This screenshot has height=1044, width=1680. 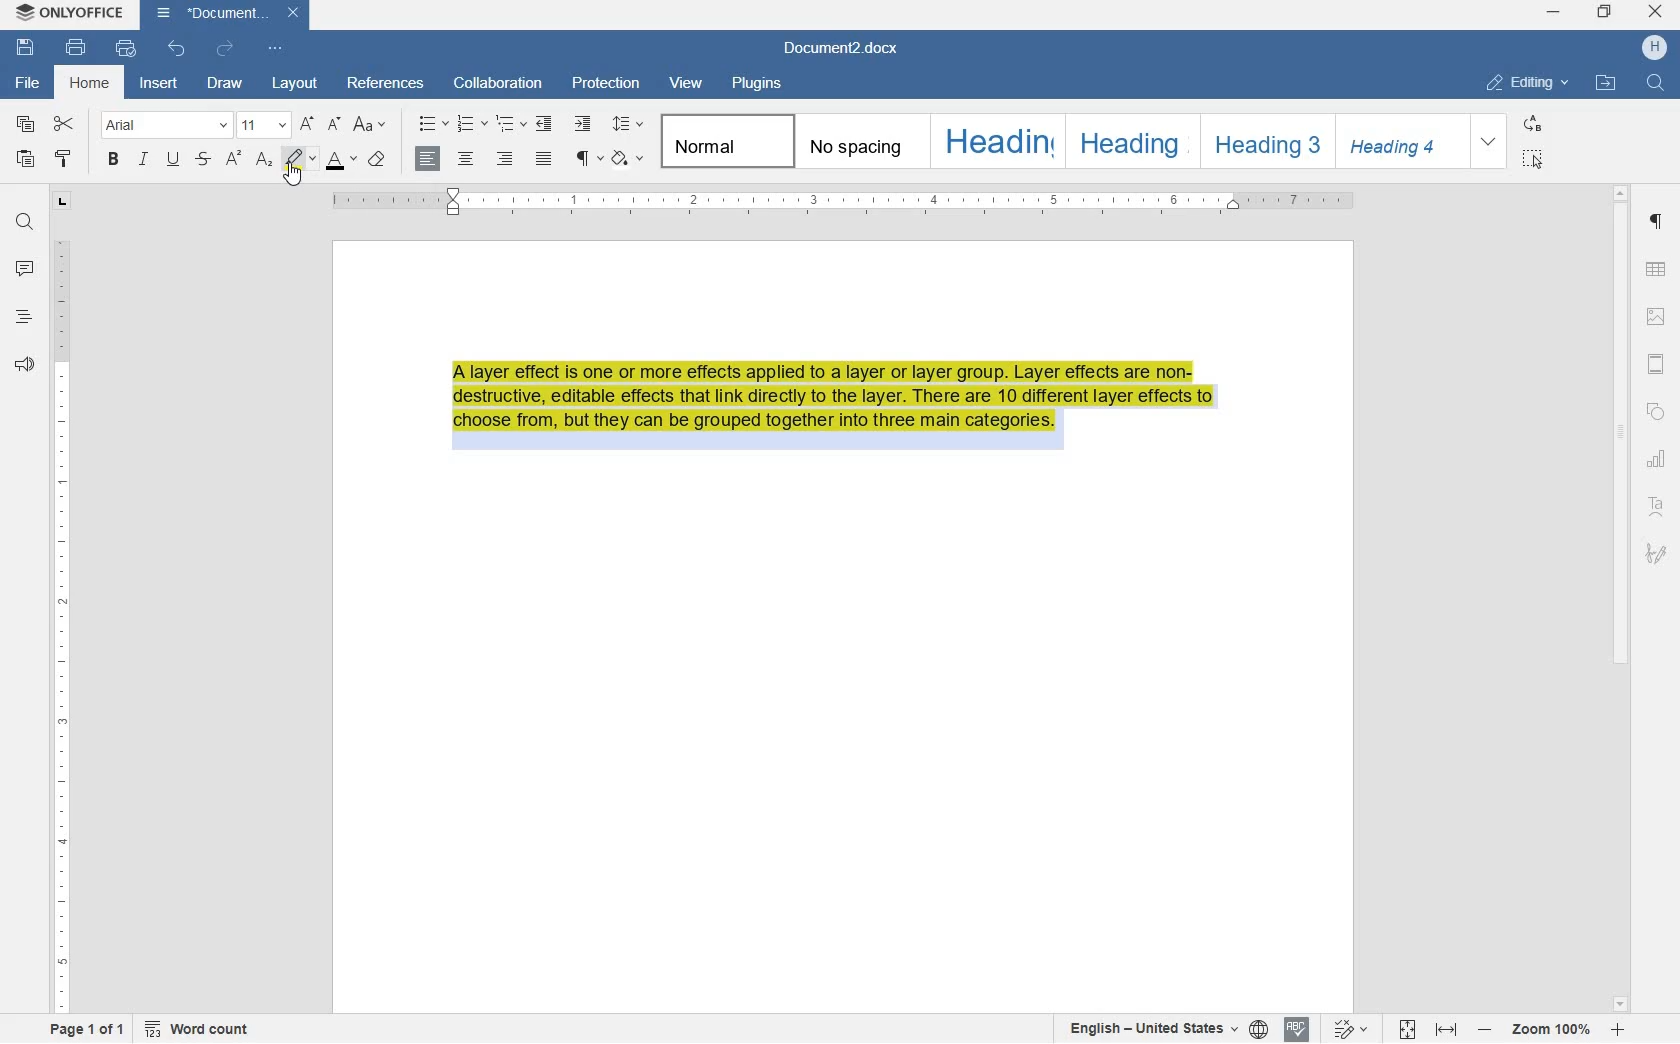 I want to click on FONT SIZE, so click(x=261, y=127).